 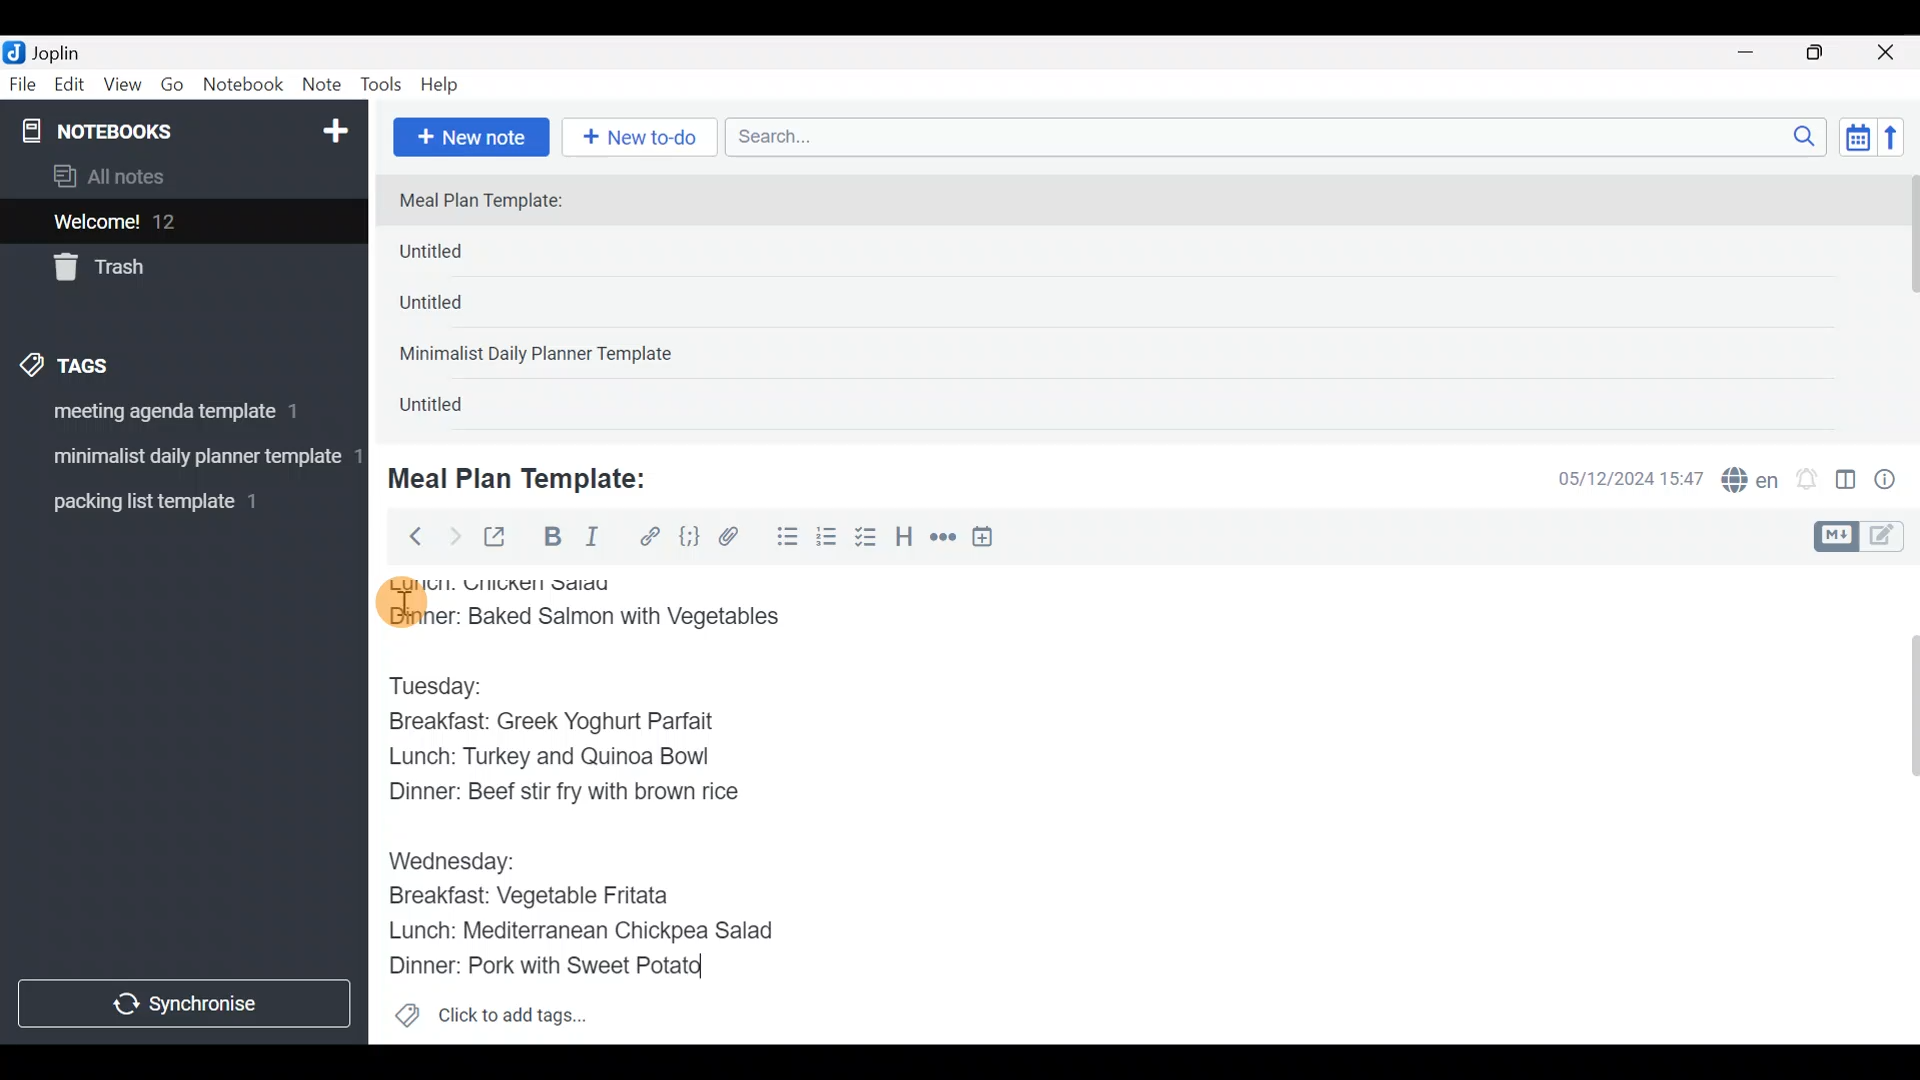 What do you see at coordinates (731, 972) in the screenshot?
I see `text Cursor` at bounding box center [731, 972].